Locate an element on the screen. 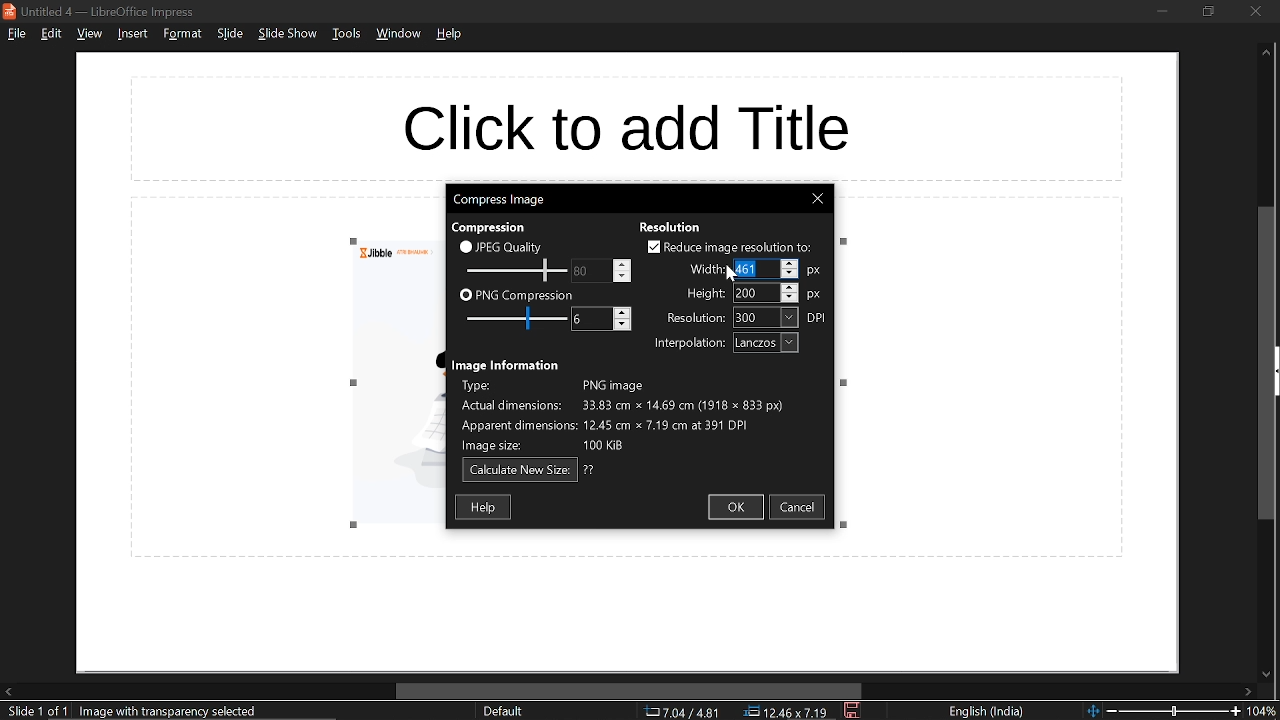 The height and width of the screenshot is (720, 1280). vertical scrollbar is located at coordinates (1267, 363).